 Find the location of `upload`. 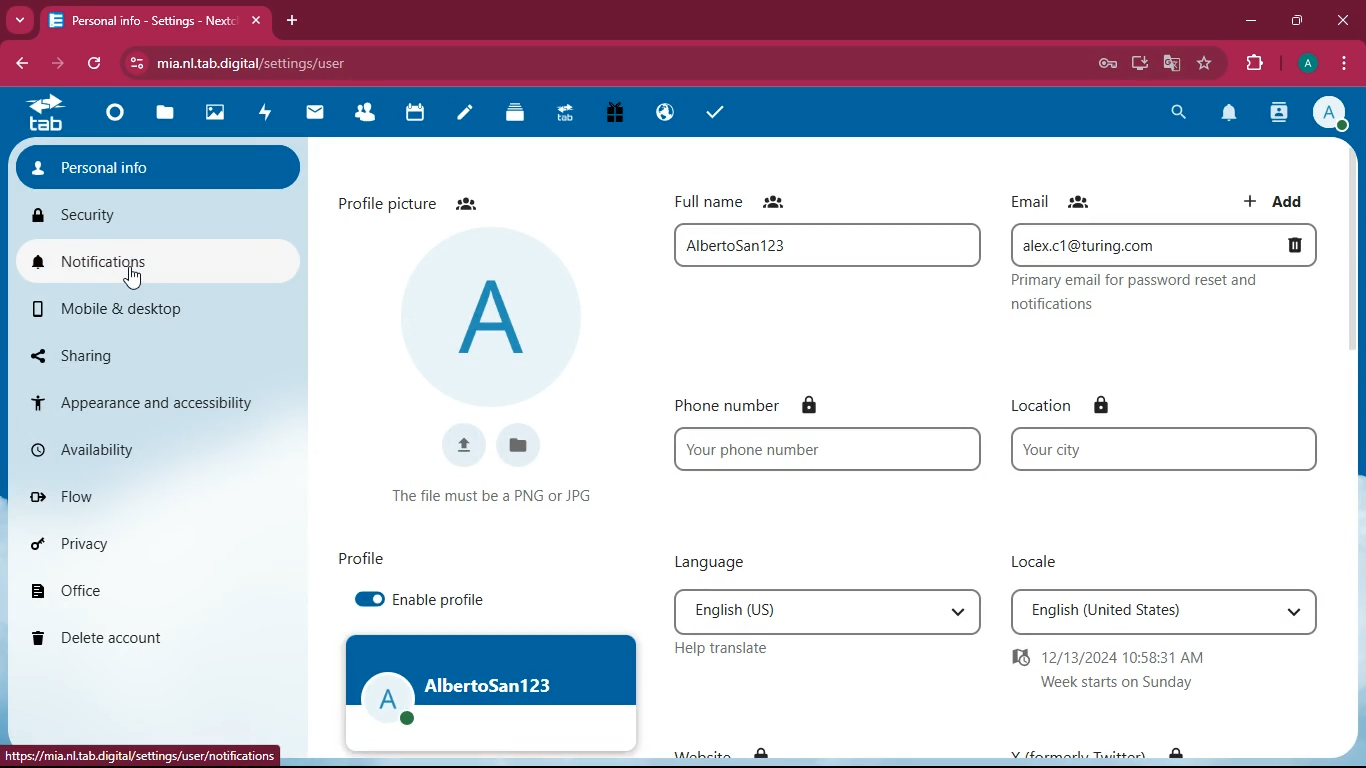

upload is located at coordinates (464, 444).